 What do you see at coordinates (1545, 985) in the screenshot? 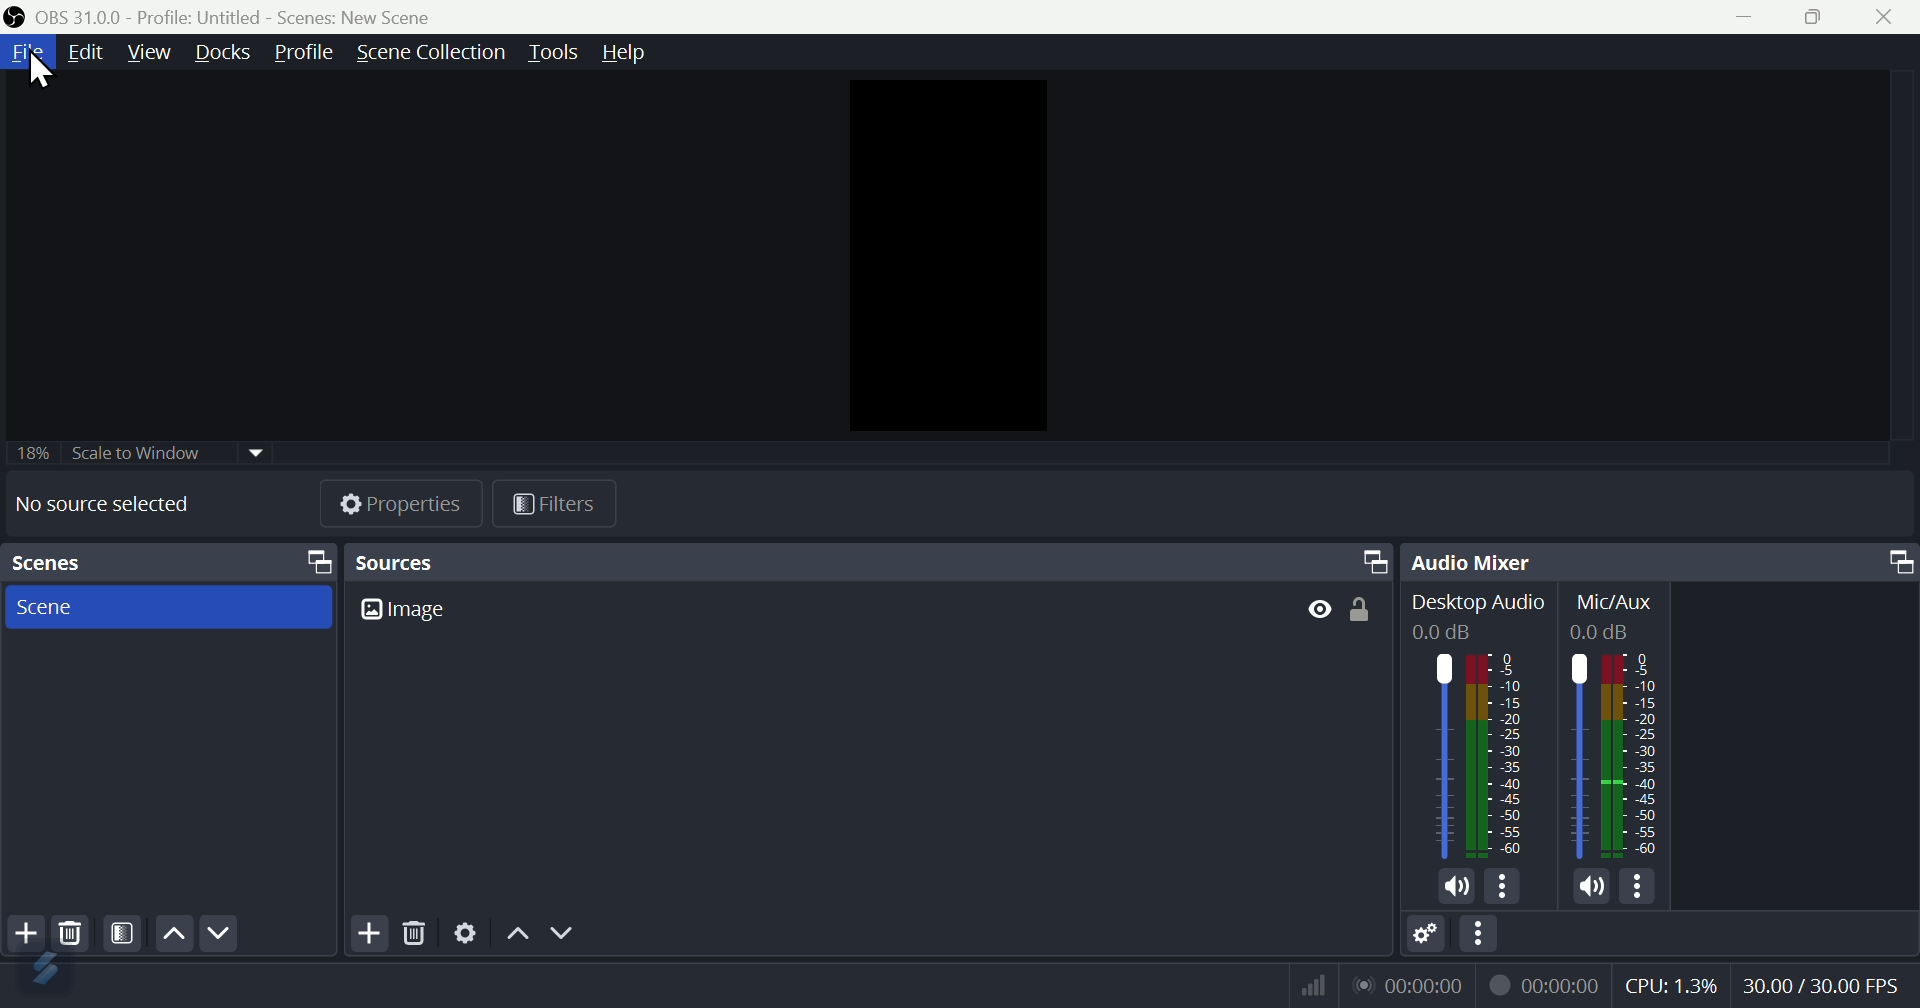
I see `recording` at bounding box center [1545, 985].